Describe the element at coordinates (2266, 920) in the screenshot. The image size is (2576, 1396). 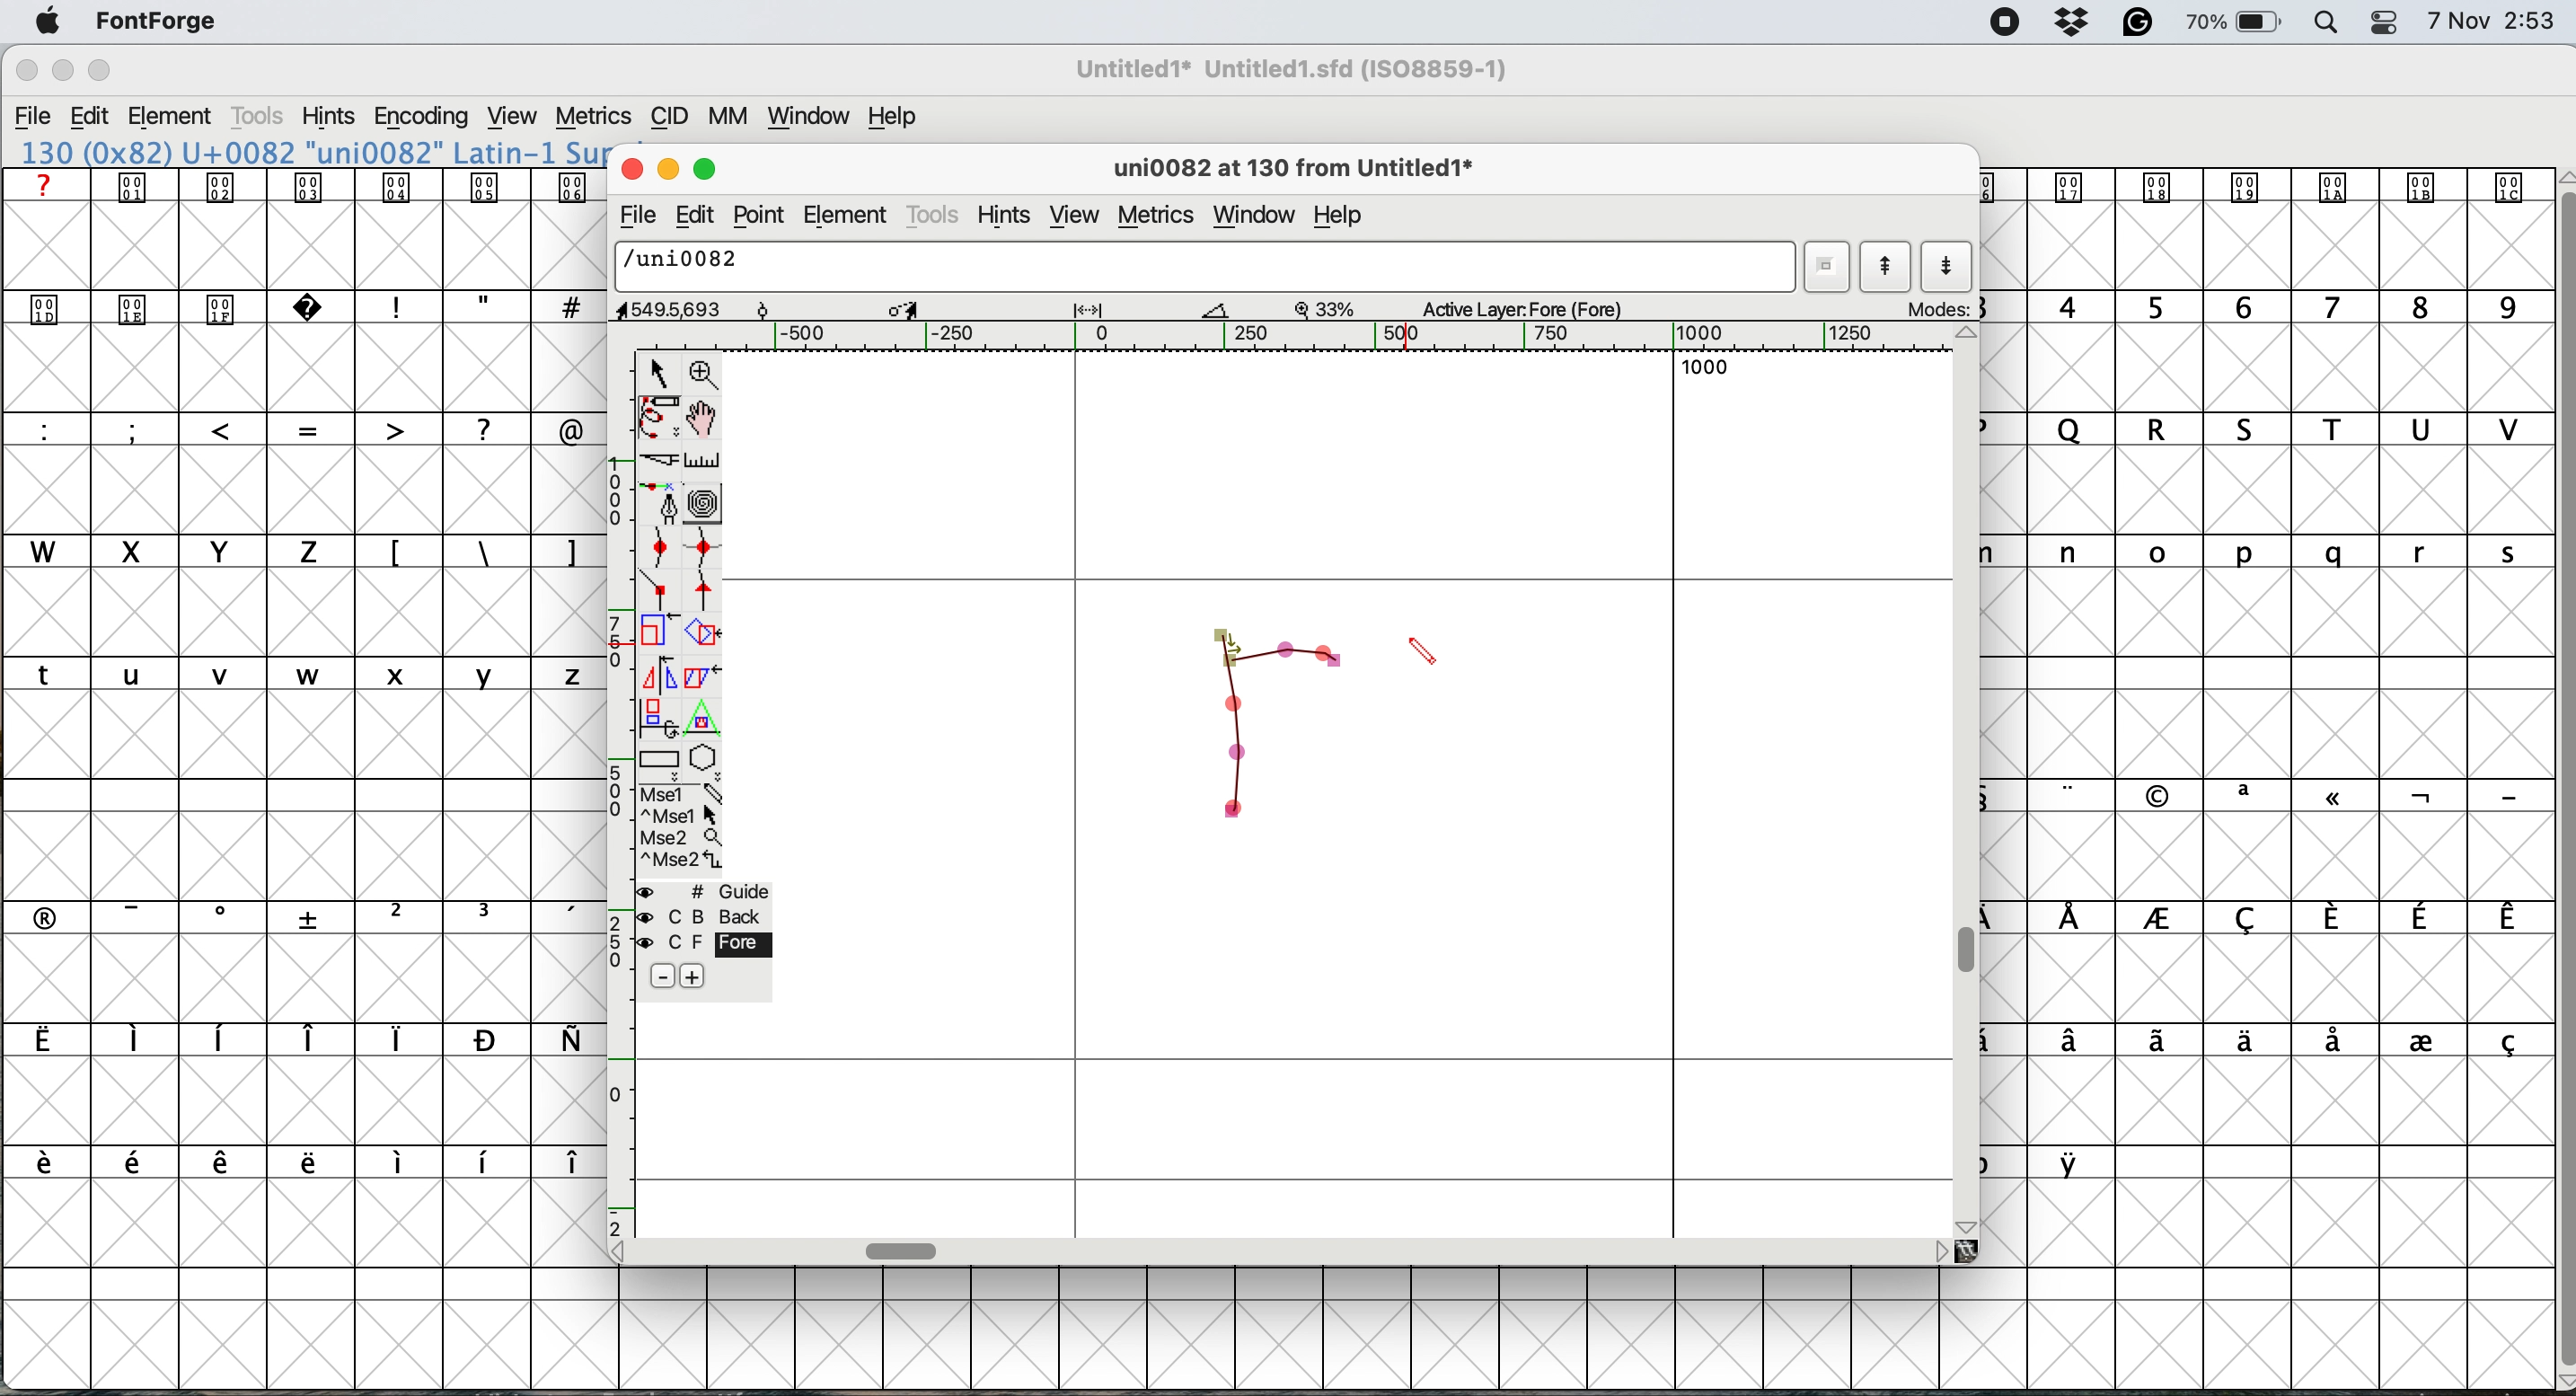
I see `special characters` at that location.